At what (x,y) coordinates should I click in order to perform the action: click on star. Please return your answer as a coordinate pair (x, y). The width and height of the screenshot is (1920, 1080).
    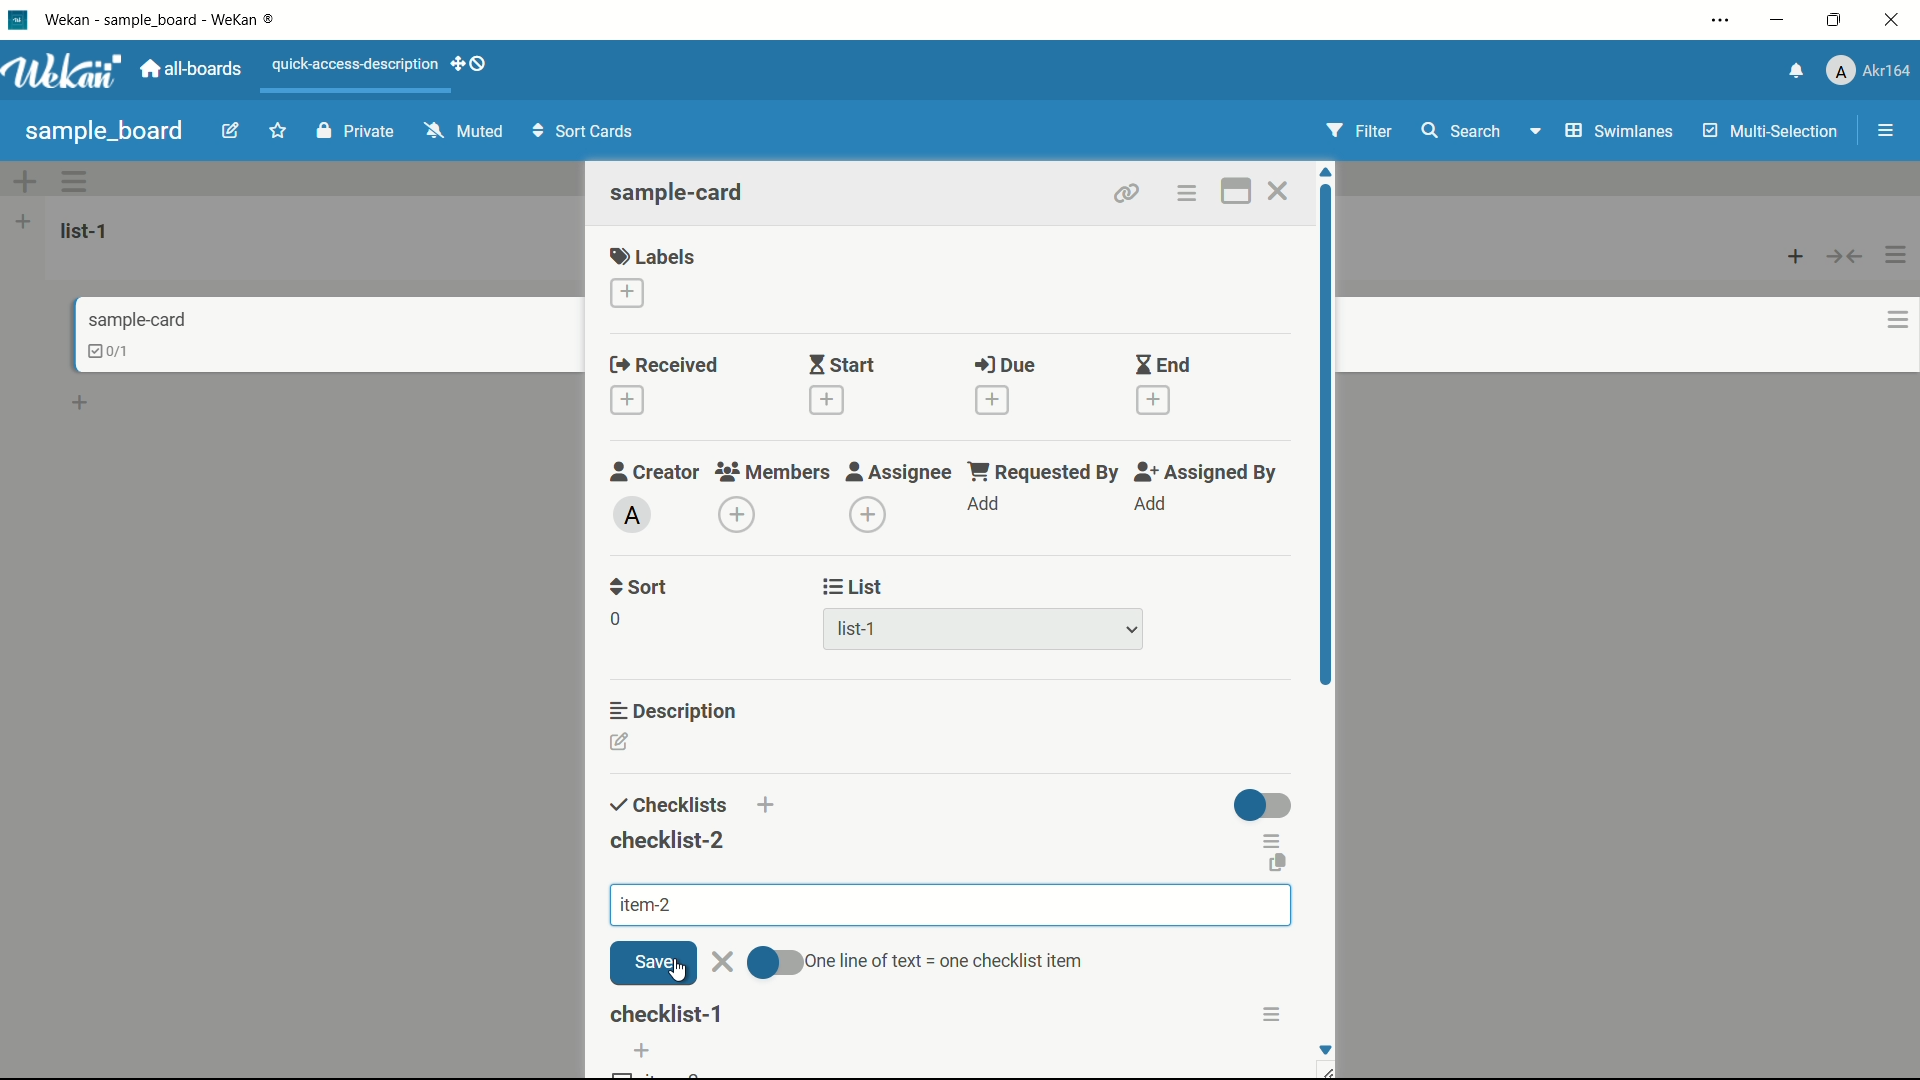
    Looking at the image, I should click on (281, 133).